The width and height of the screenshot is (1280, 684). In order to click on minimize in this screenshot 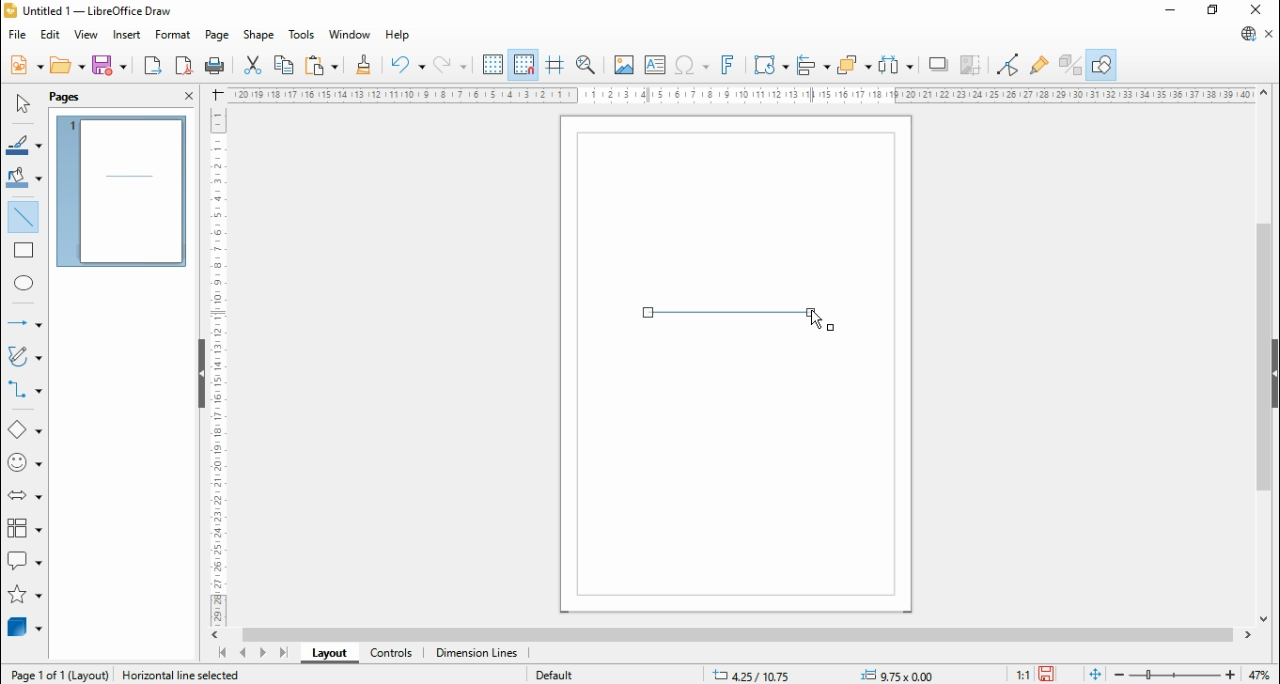, I will do `click(1171, 12)`.